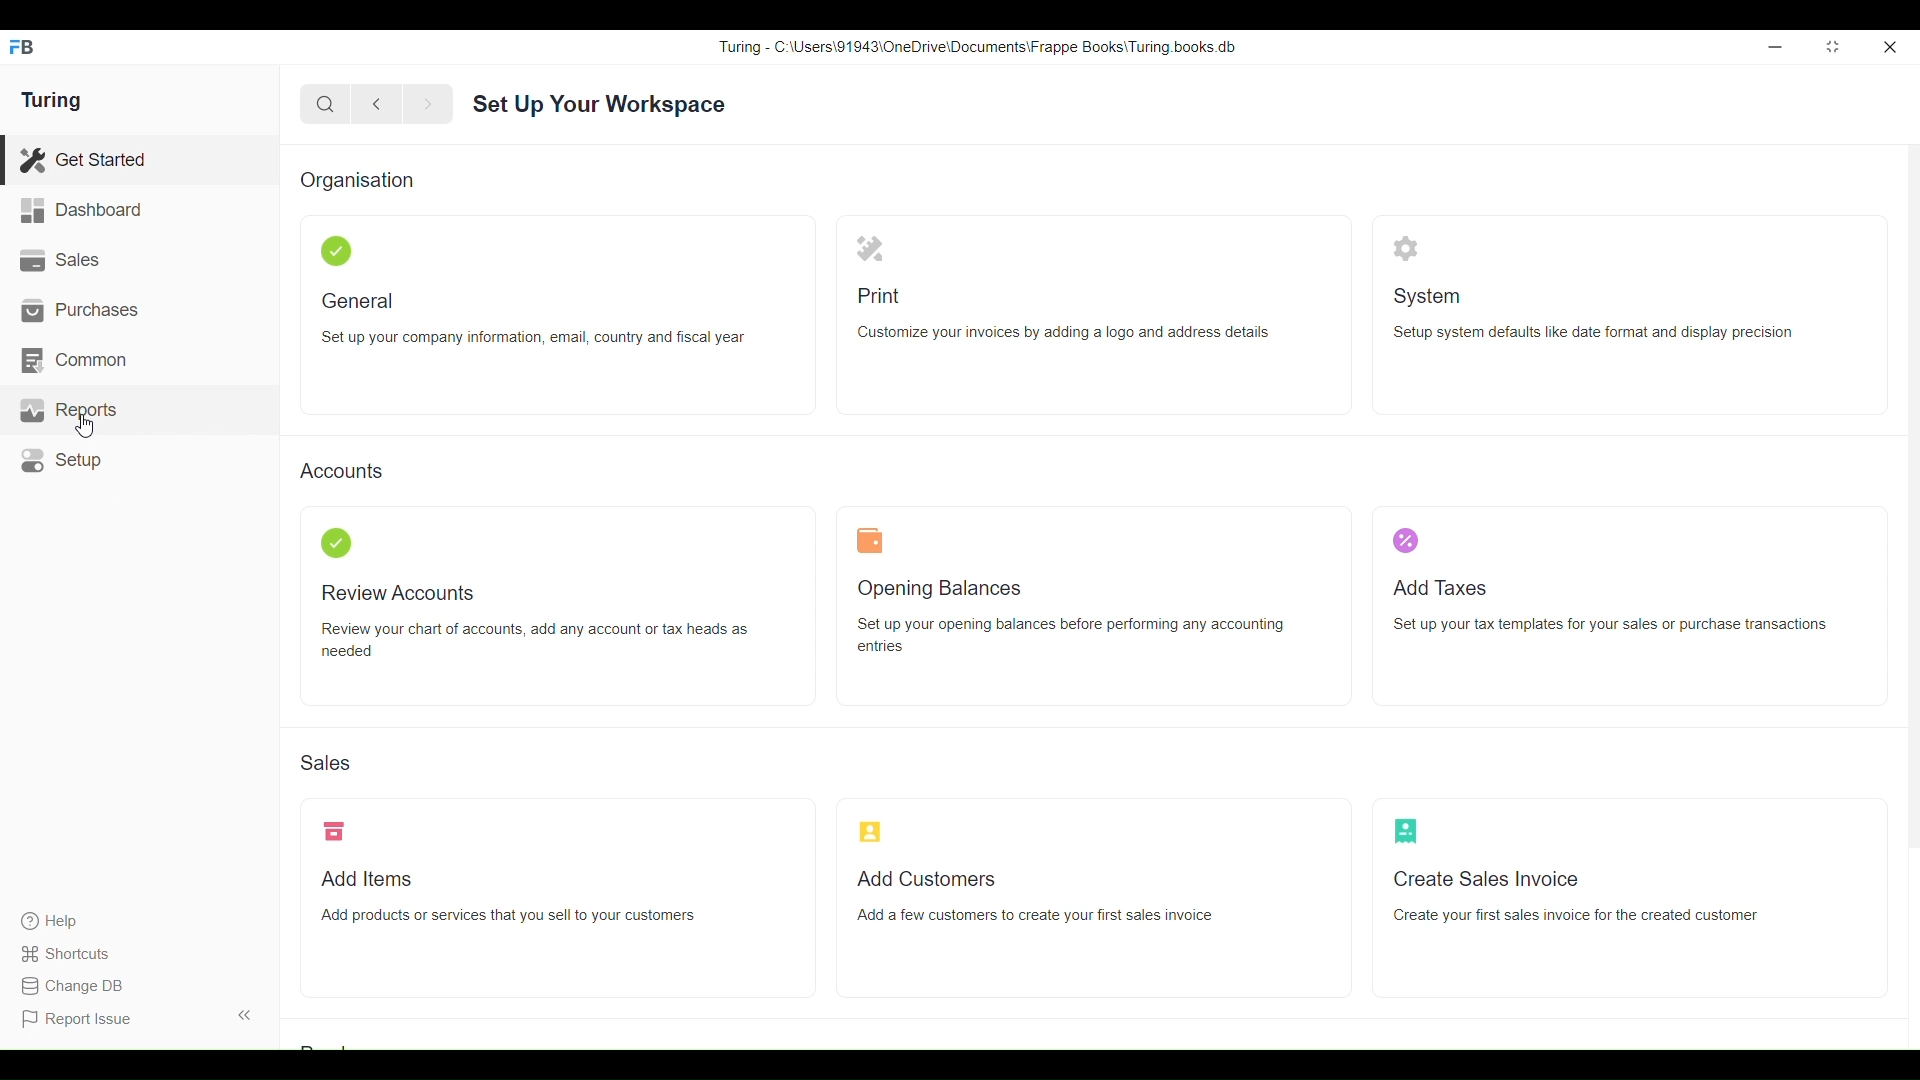 The height and width of the screenshot is (1080, 1920). I want to click on Opening Balances icon, so click(870, 540).